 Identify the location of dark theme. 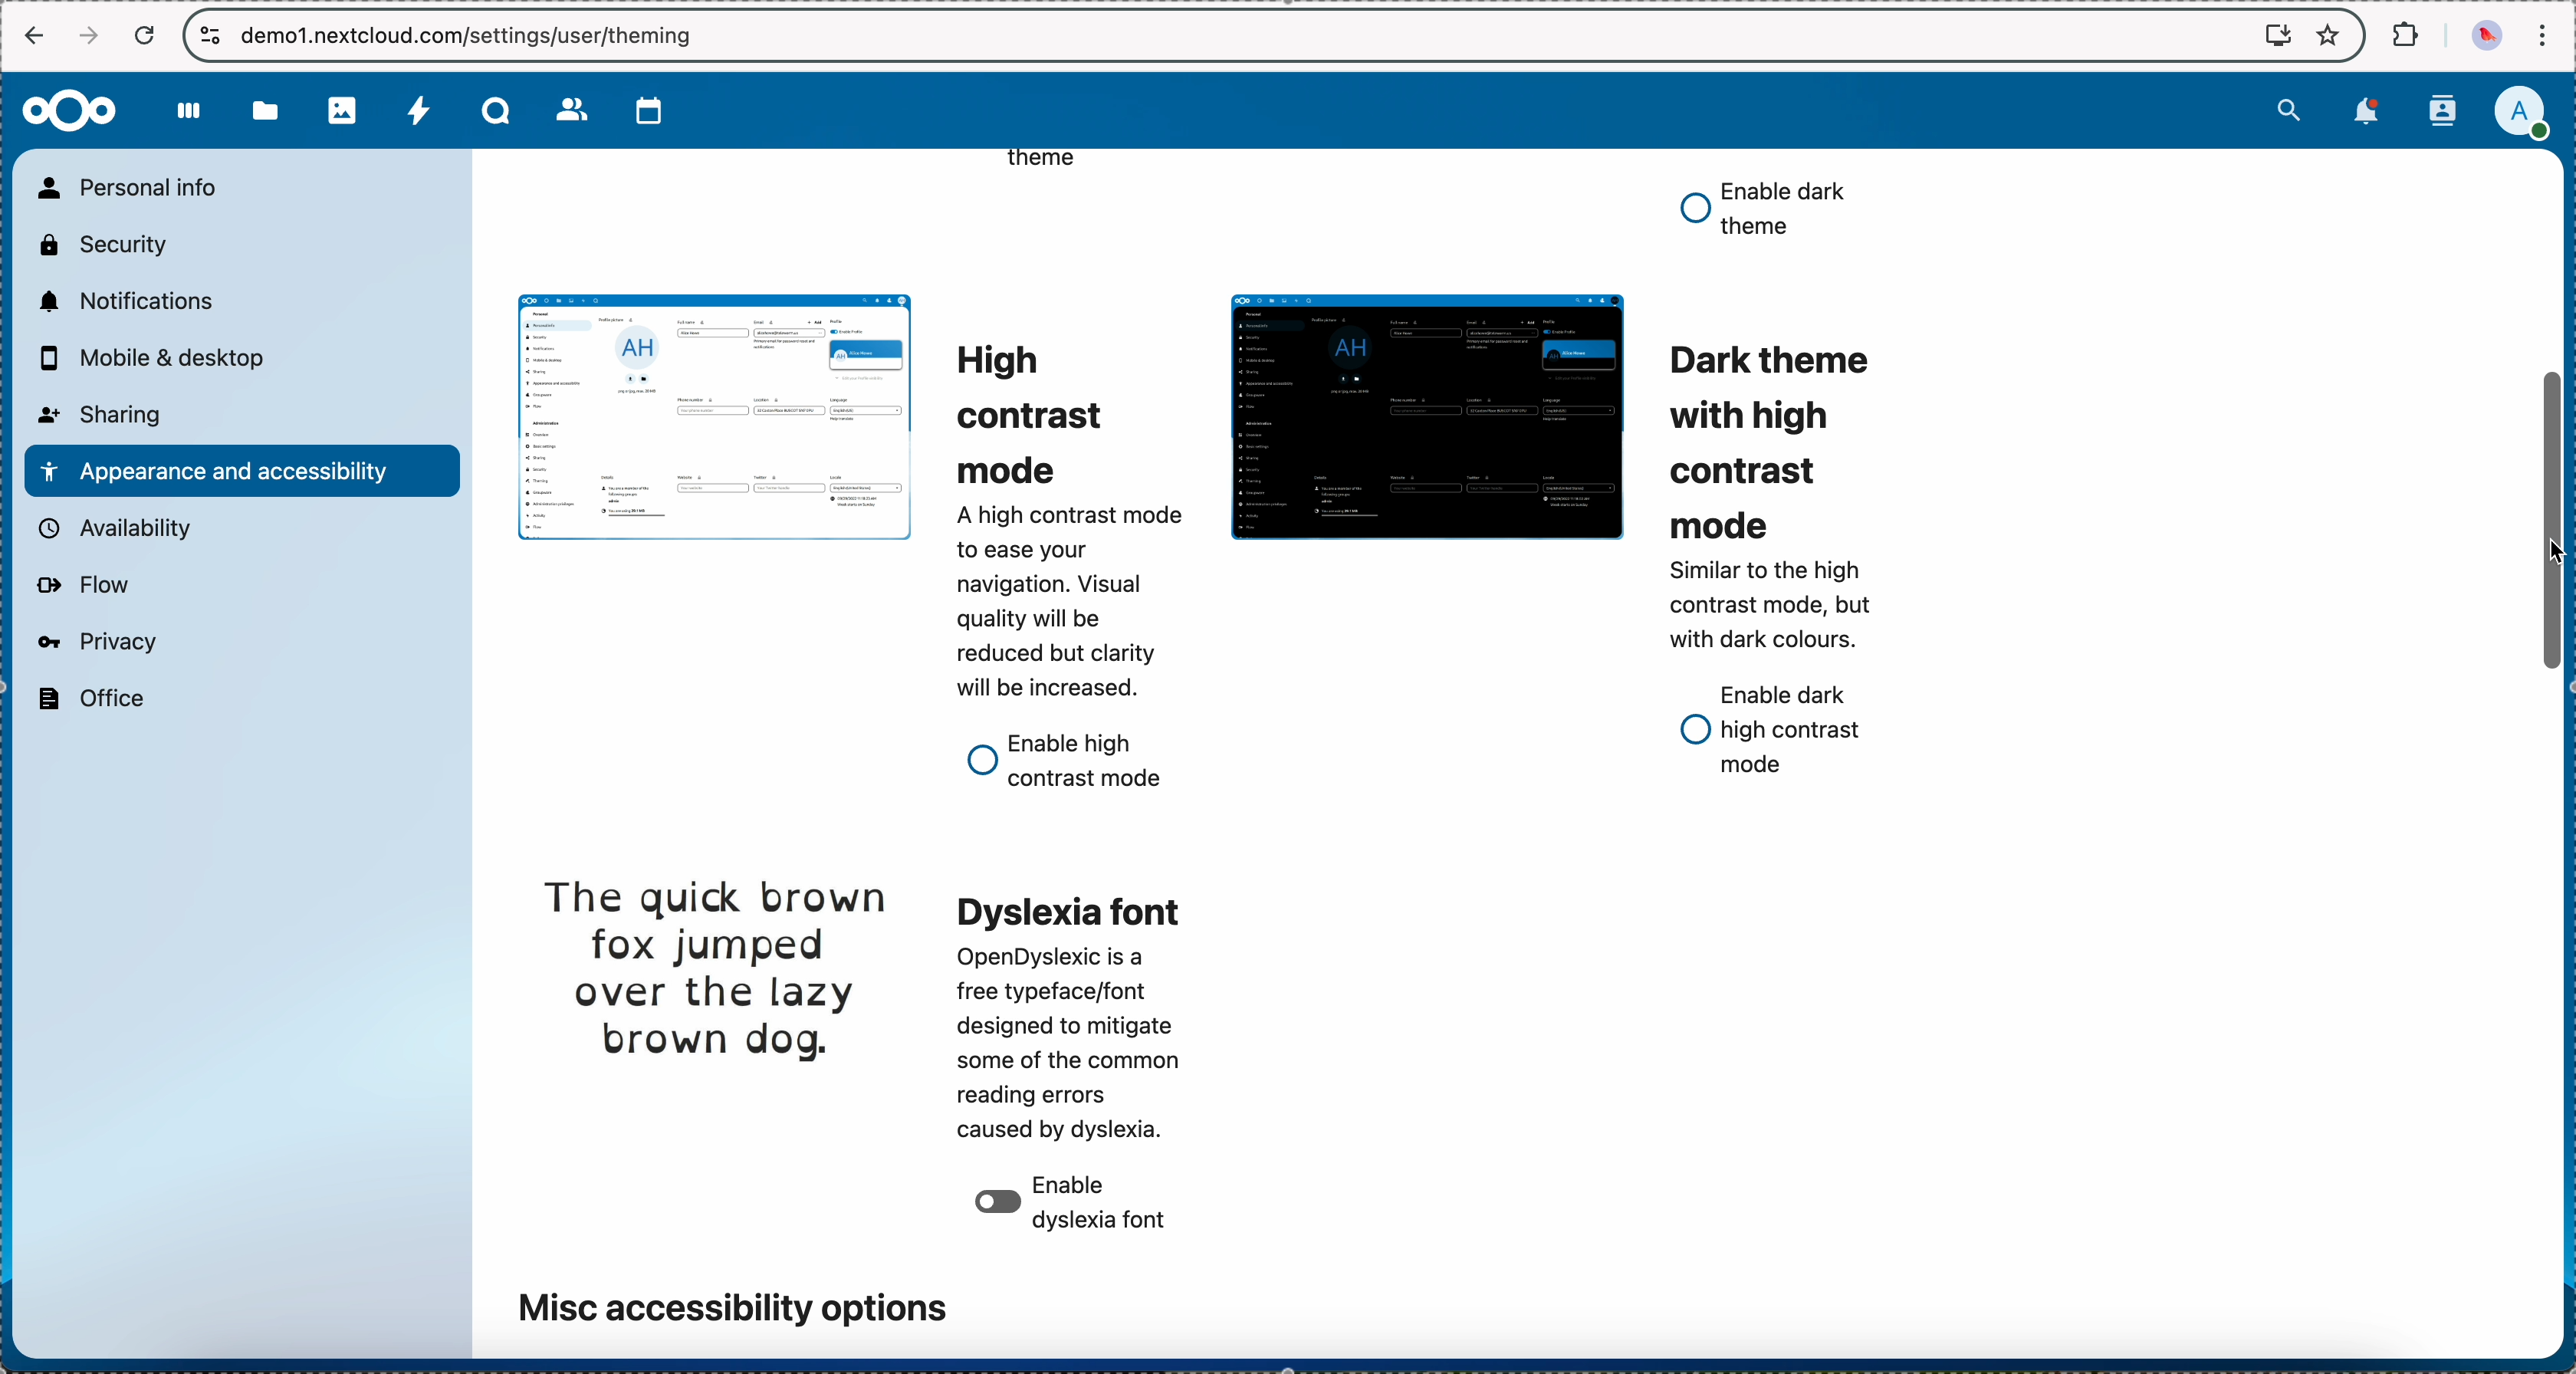
(1764, 439).